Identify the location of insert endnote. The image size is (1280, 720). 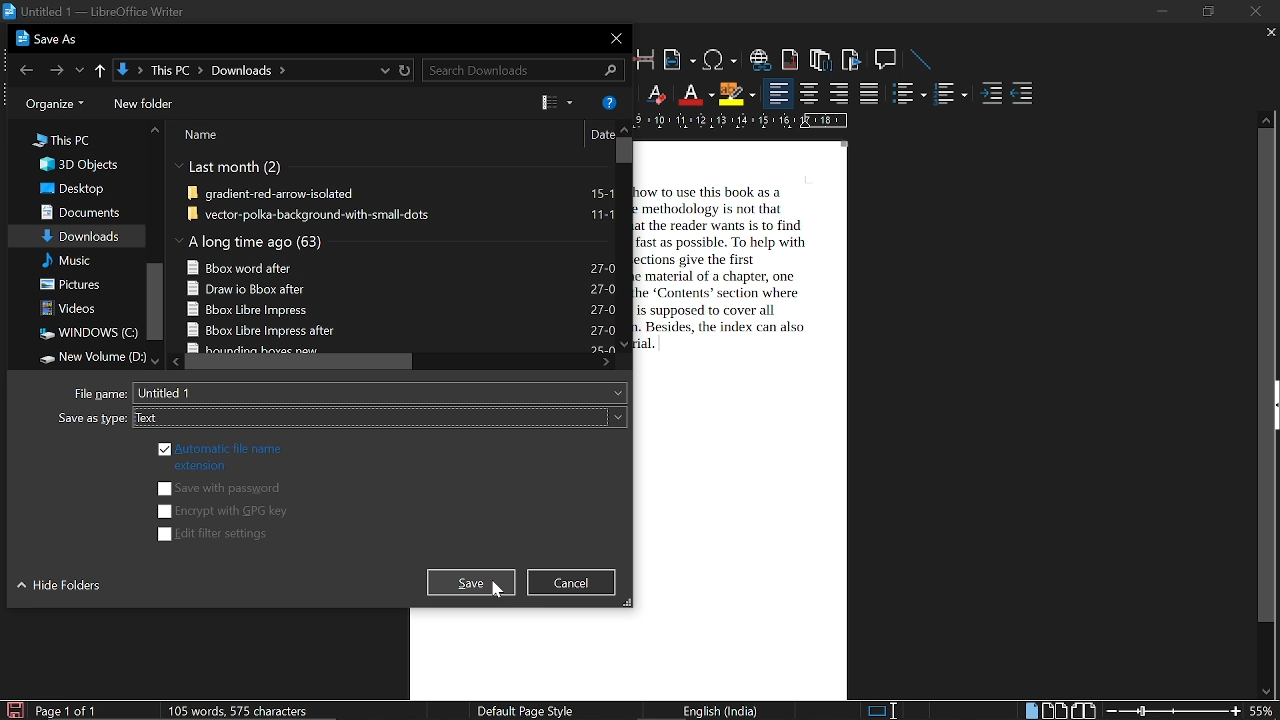
(820, 58).